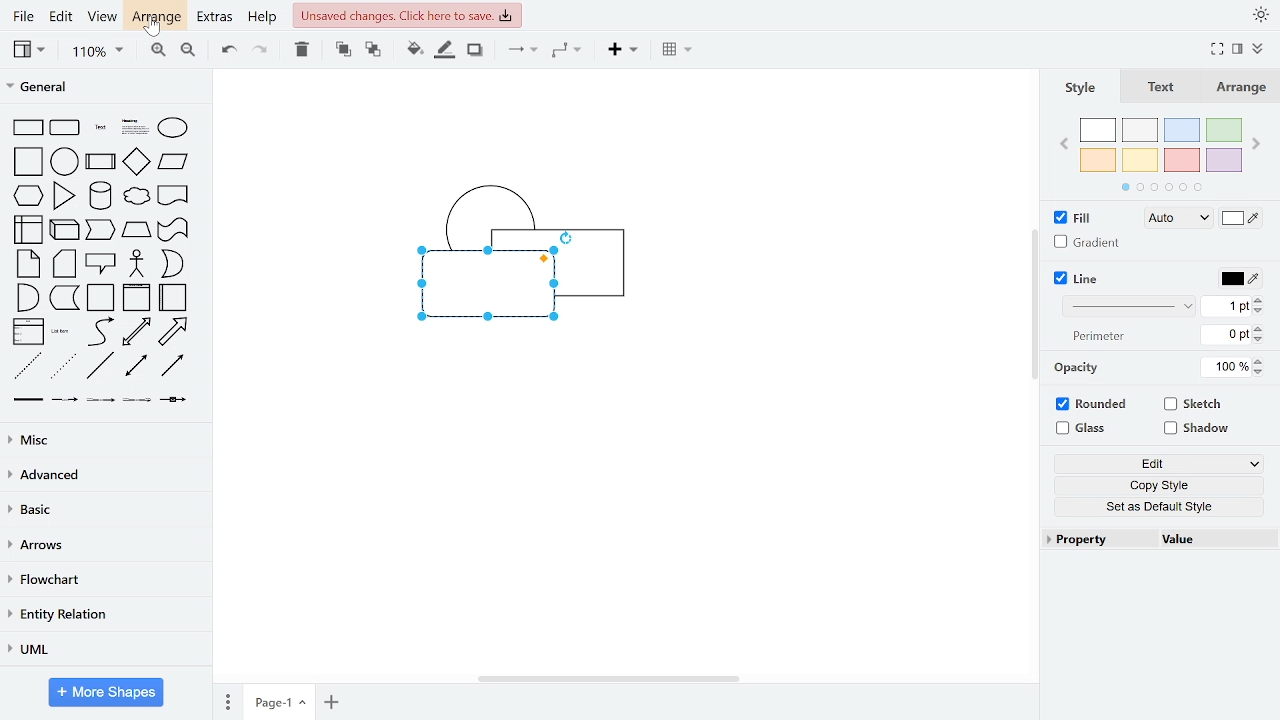  I want to click on zoom in, so click(159, 51).